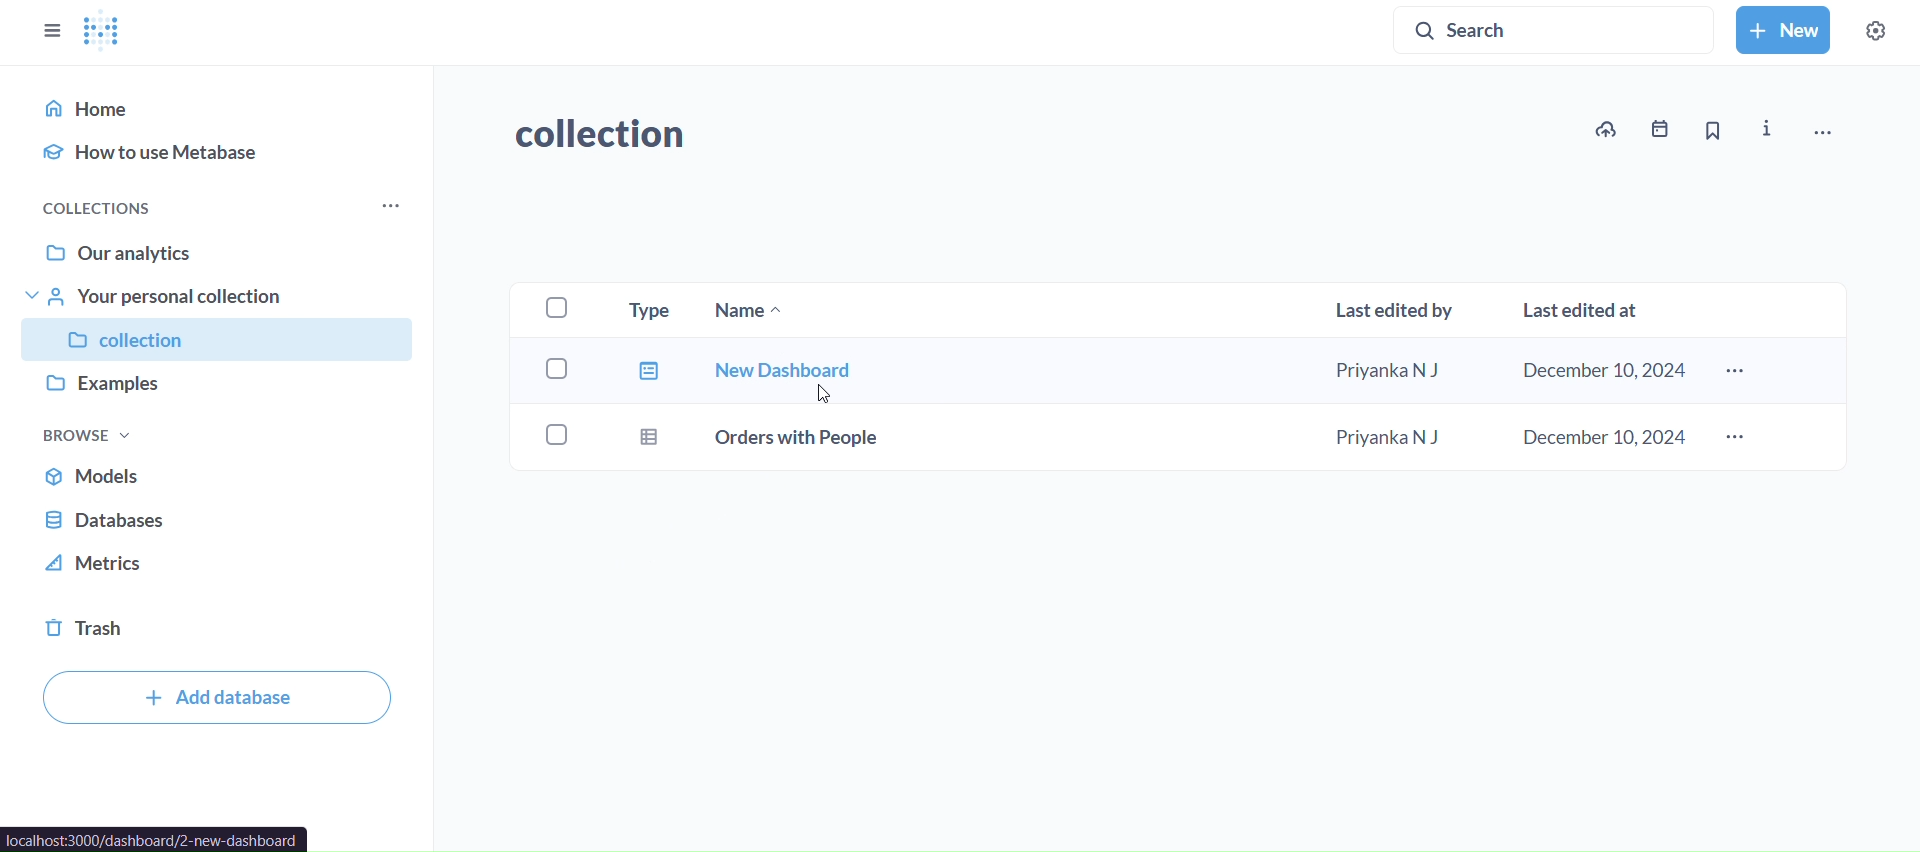 The image size is (1920, 852). What do you see at coordinates (1392, 371) in the screenshot?
I see `priyanka n j` at bounding box center [1392, 371].